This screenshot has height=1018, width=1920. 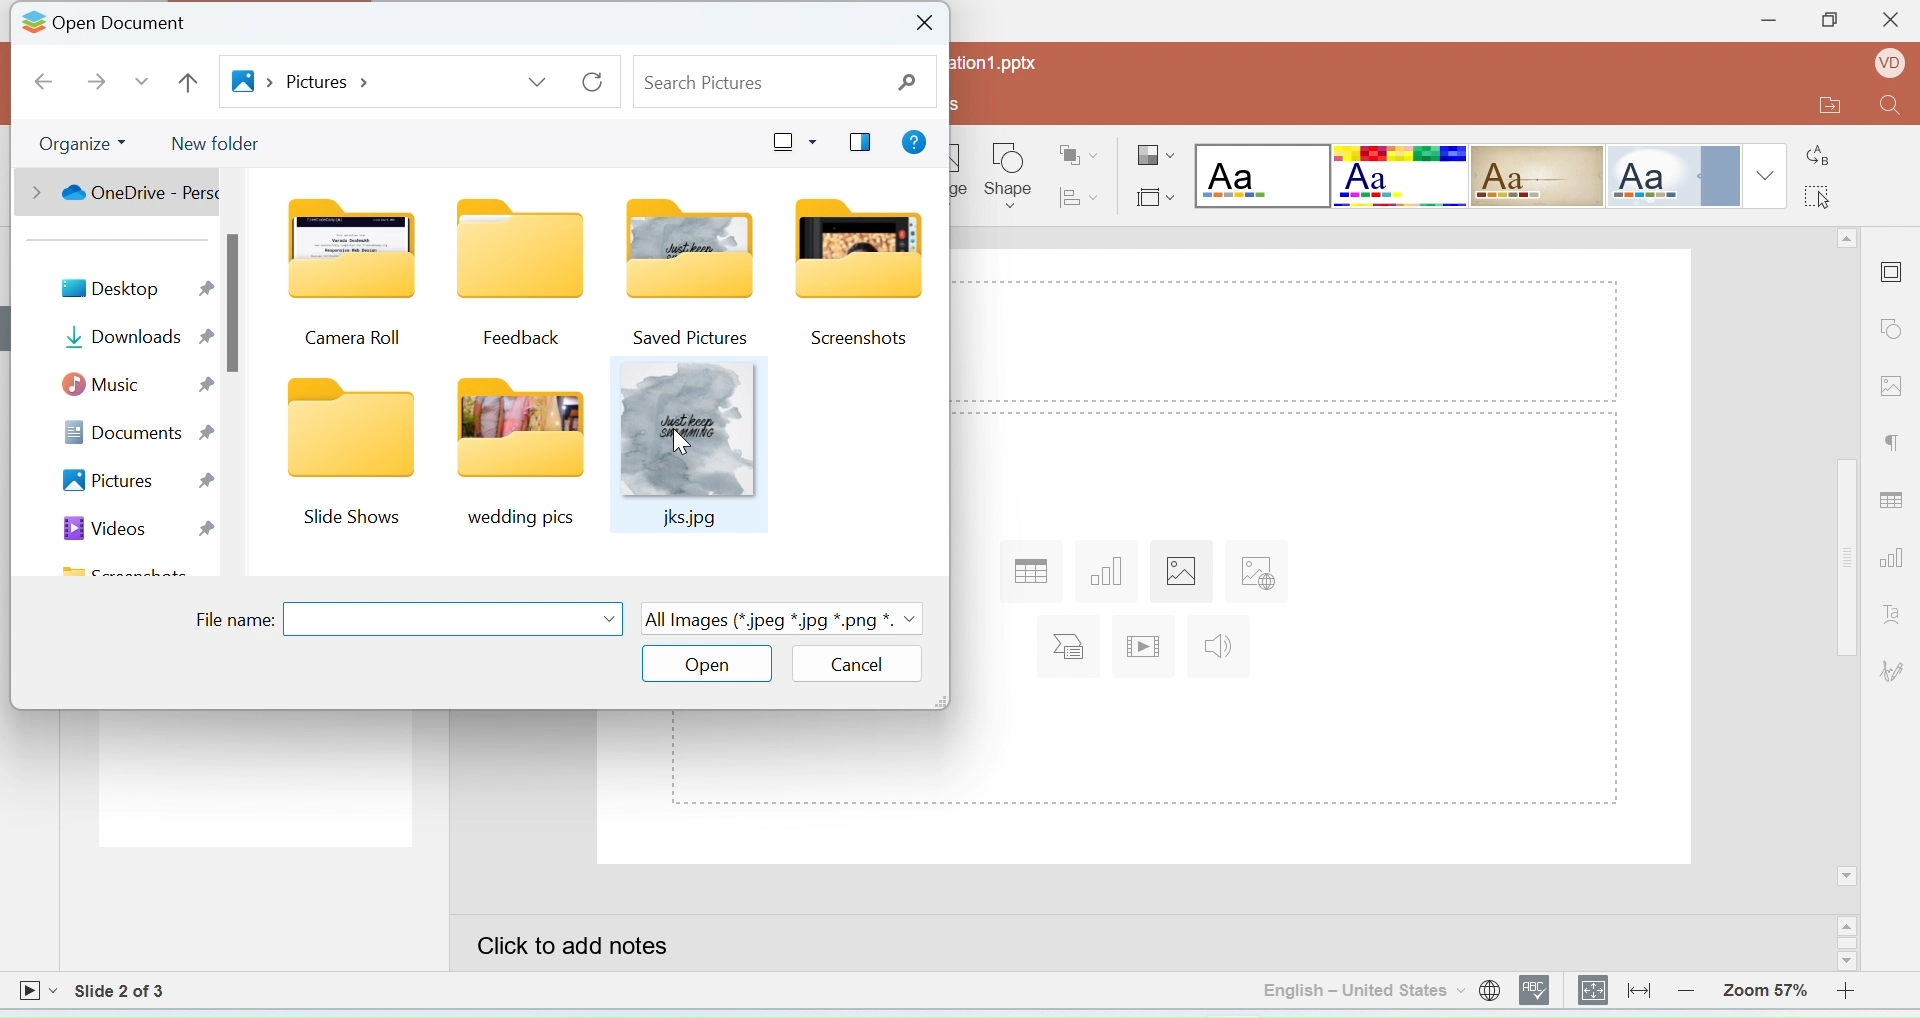 What do you see at coordinates (1490, 990) in the screenshot?
I see `Set document language` at bounding box center [1490, 990].